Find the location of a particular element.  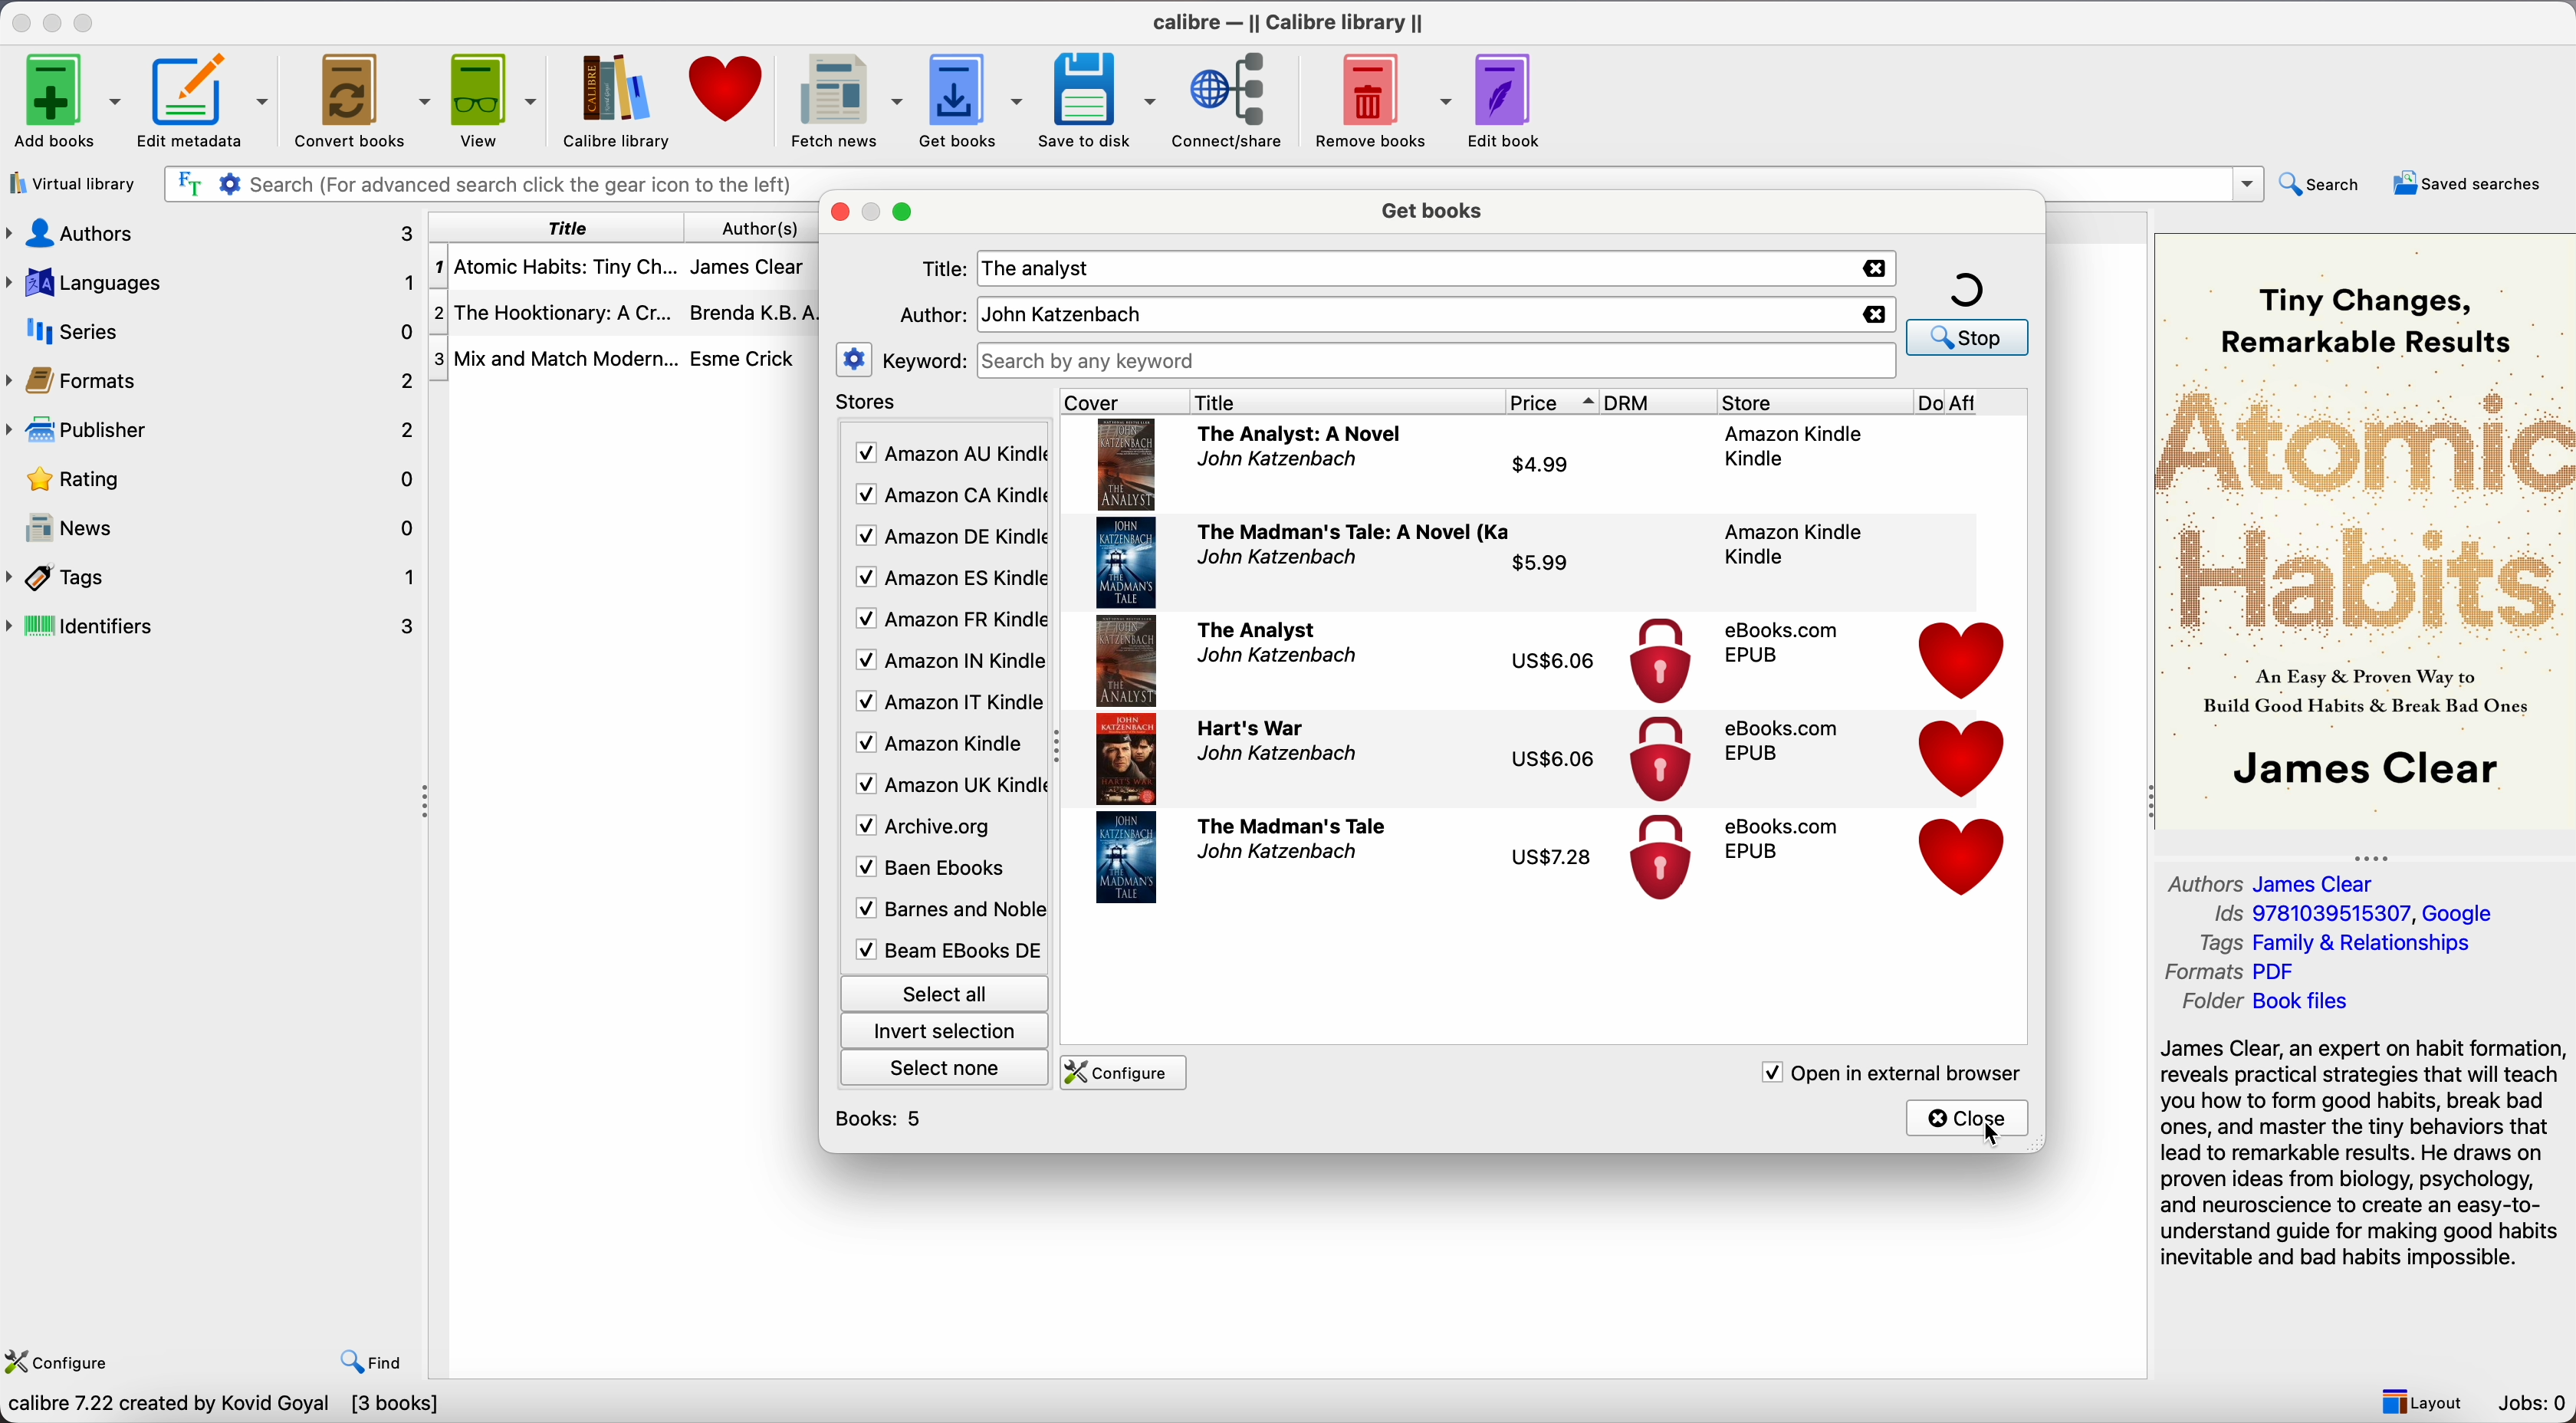

news is located at coordinates (216, 530).